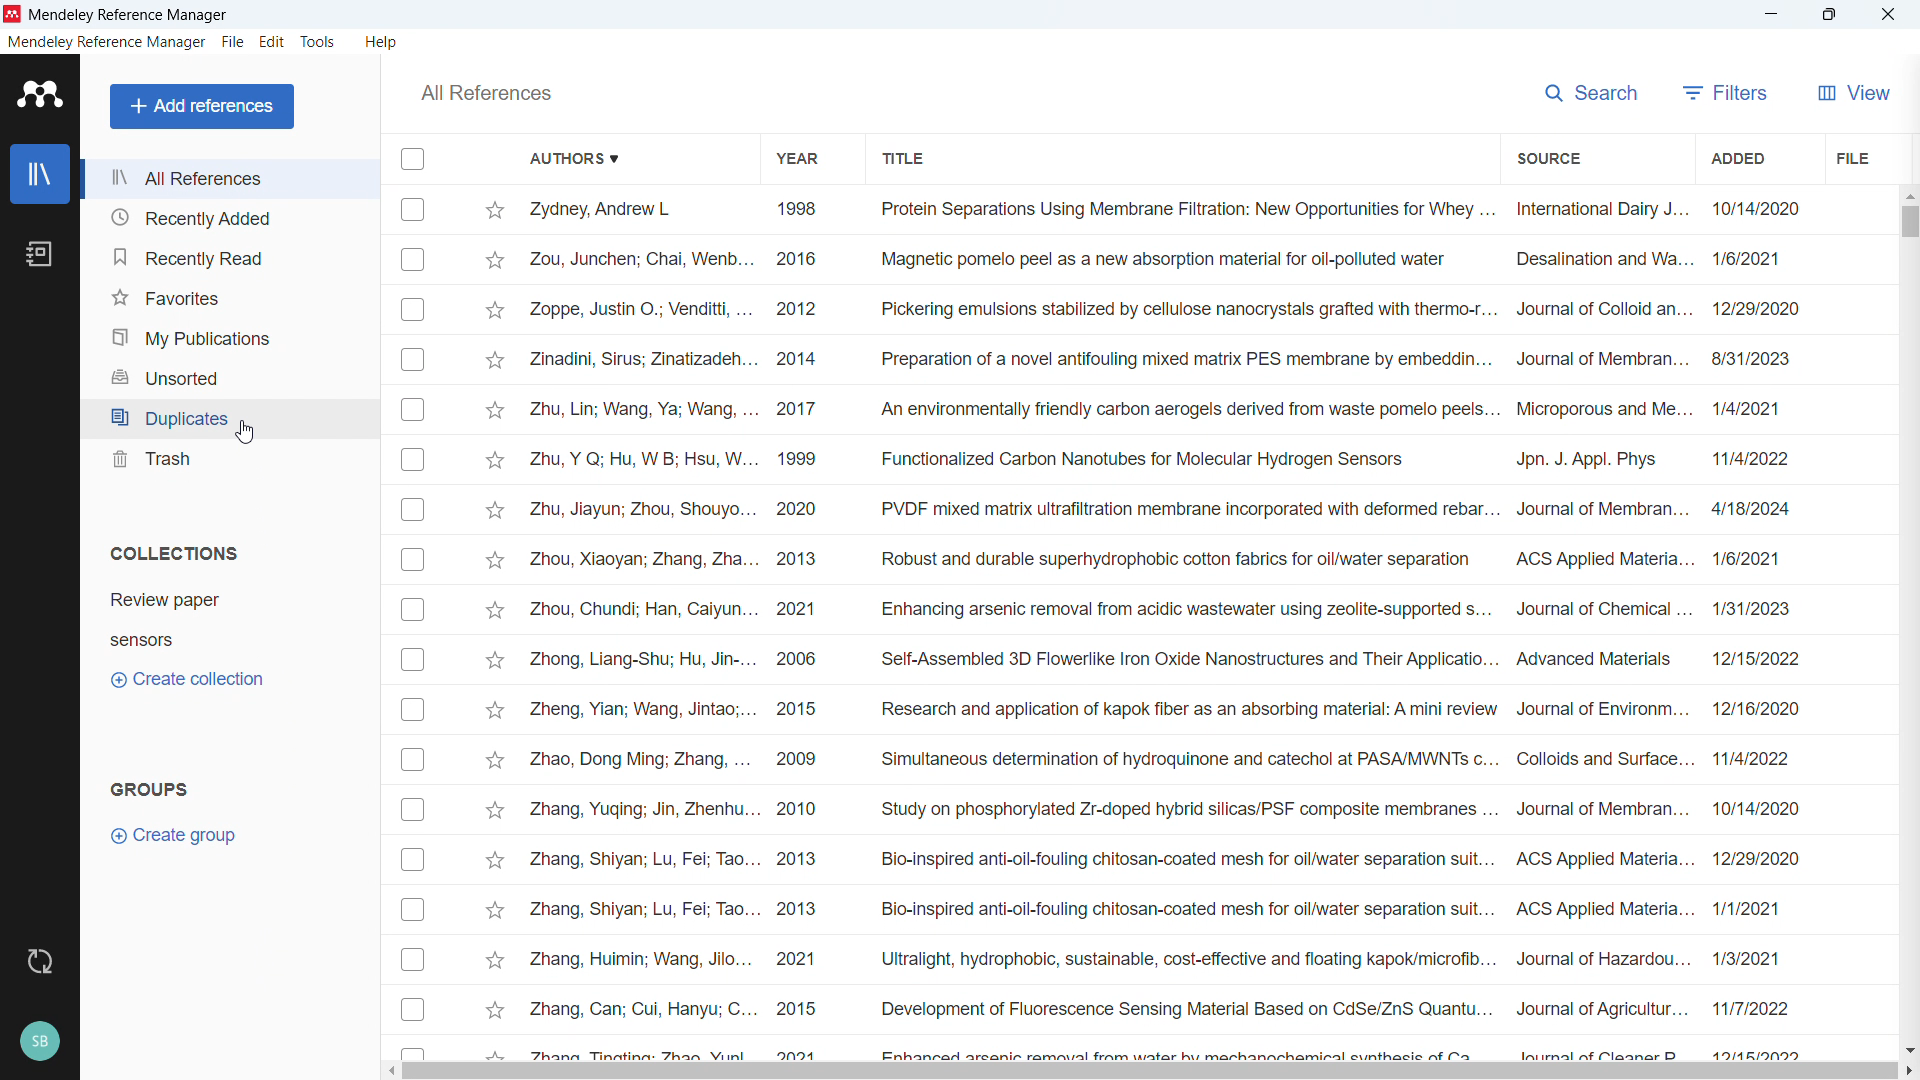  What do you see at coordinates (1755, 627) in the screenshot?
I see `Date of addition of individual entries ` at bounding box center [1755, 627].